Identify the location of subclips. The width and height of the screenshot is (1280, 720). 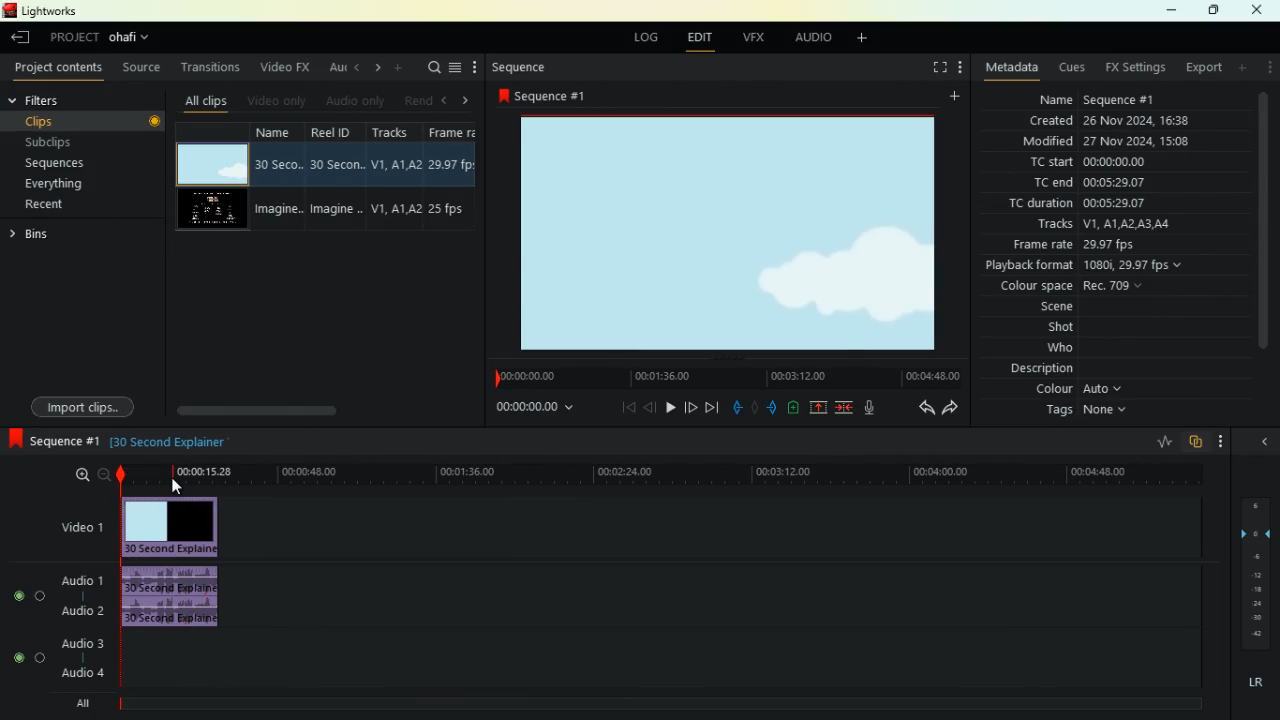
(75, 142).